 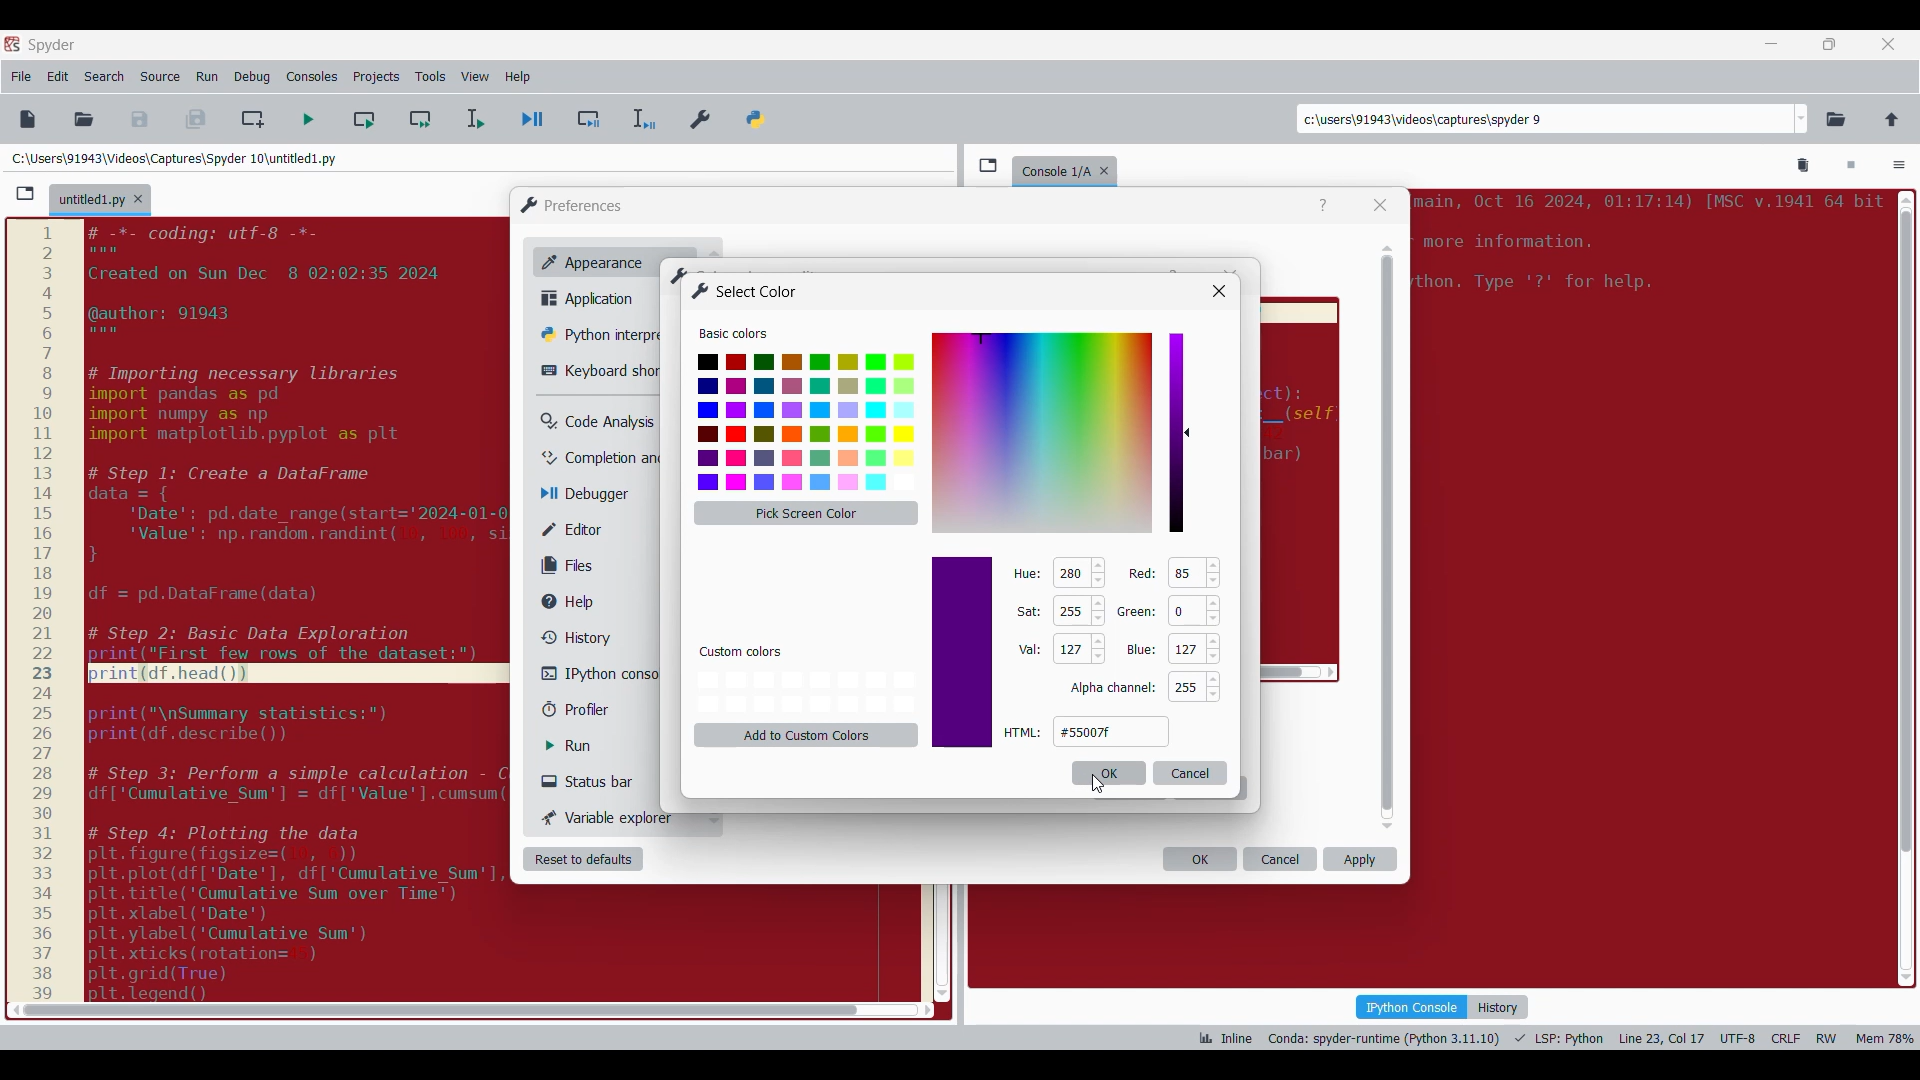 I want to click on Consoles menu, so click(x=312, y=77).